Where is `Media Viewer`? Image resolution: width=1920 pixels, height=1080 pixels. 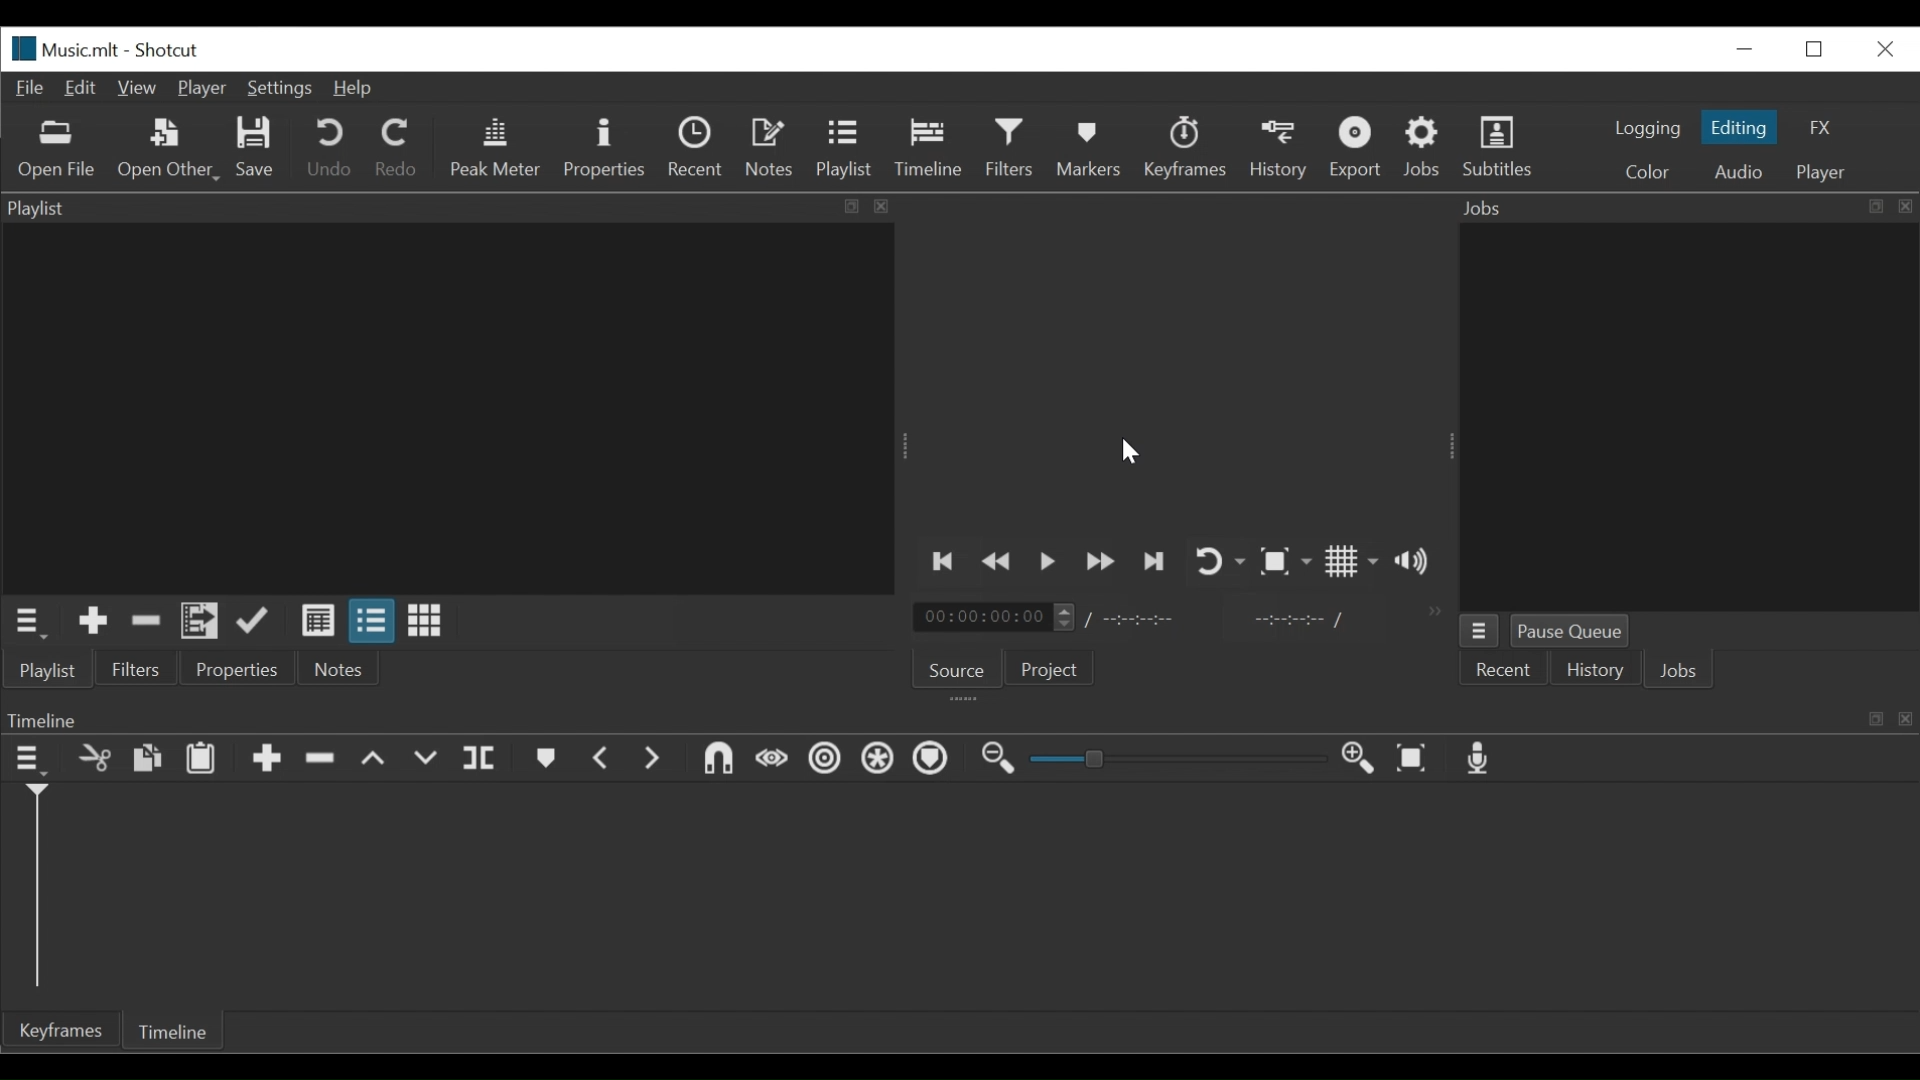
Media Viewer is located at coordinates (1174, 369).